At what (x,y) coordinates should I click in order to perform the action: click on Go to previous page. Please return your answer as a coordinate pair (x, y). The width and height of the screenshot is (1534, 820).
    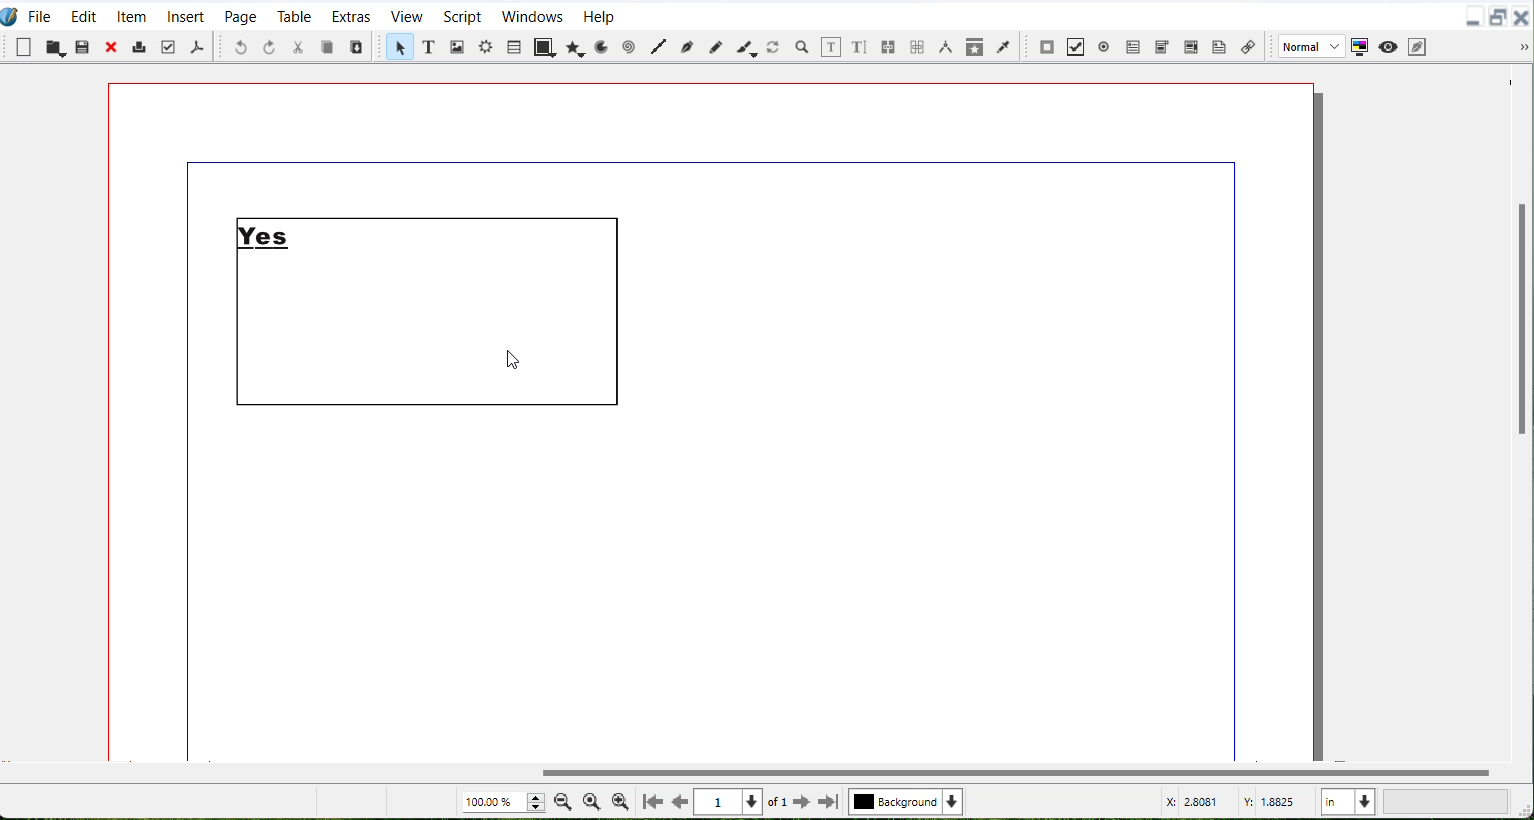
    Looking at the image, I should click on (683, 802).